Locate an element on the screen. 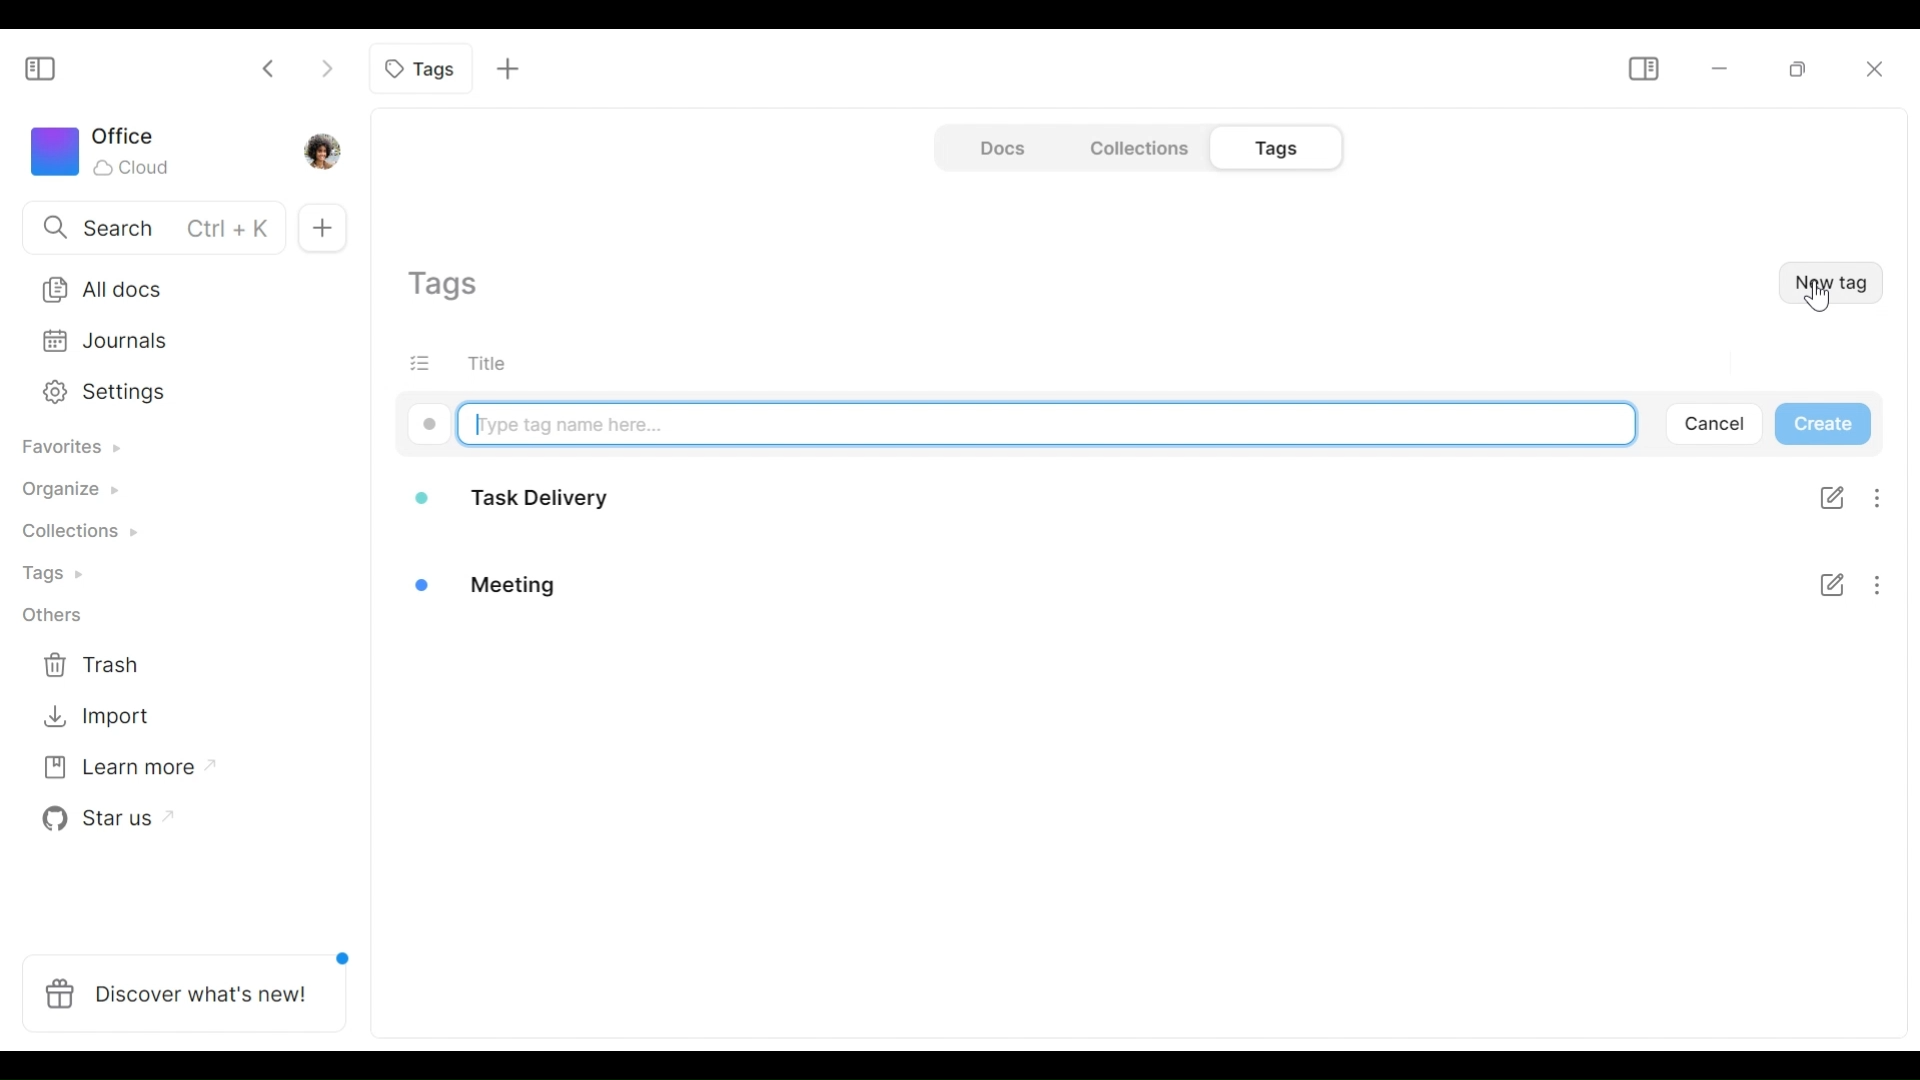  cursor is located at coordinates (1818, 305).